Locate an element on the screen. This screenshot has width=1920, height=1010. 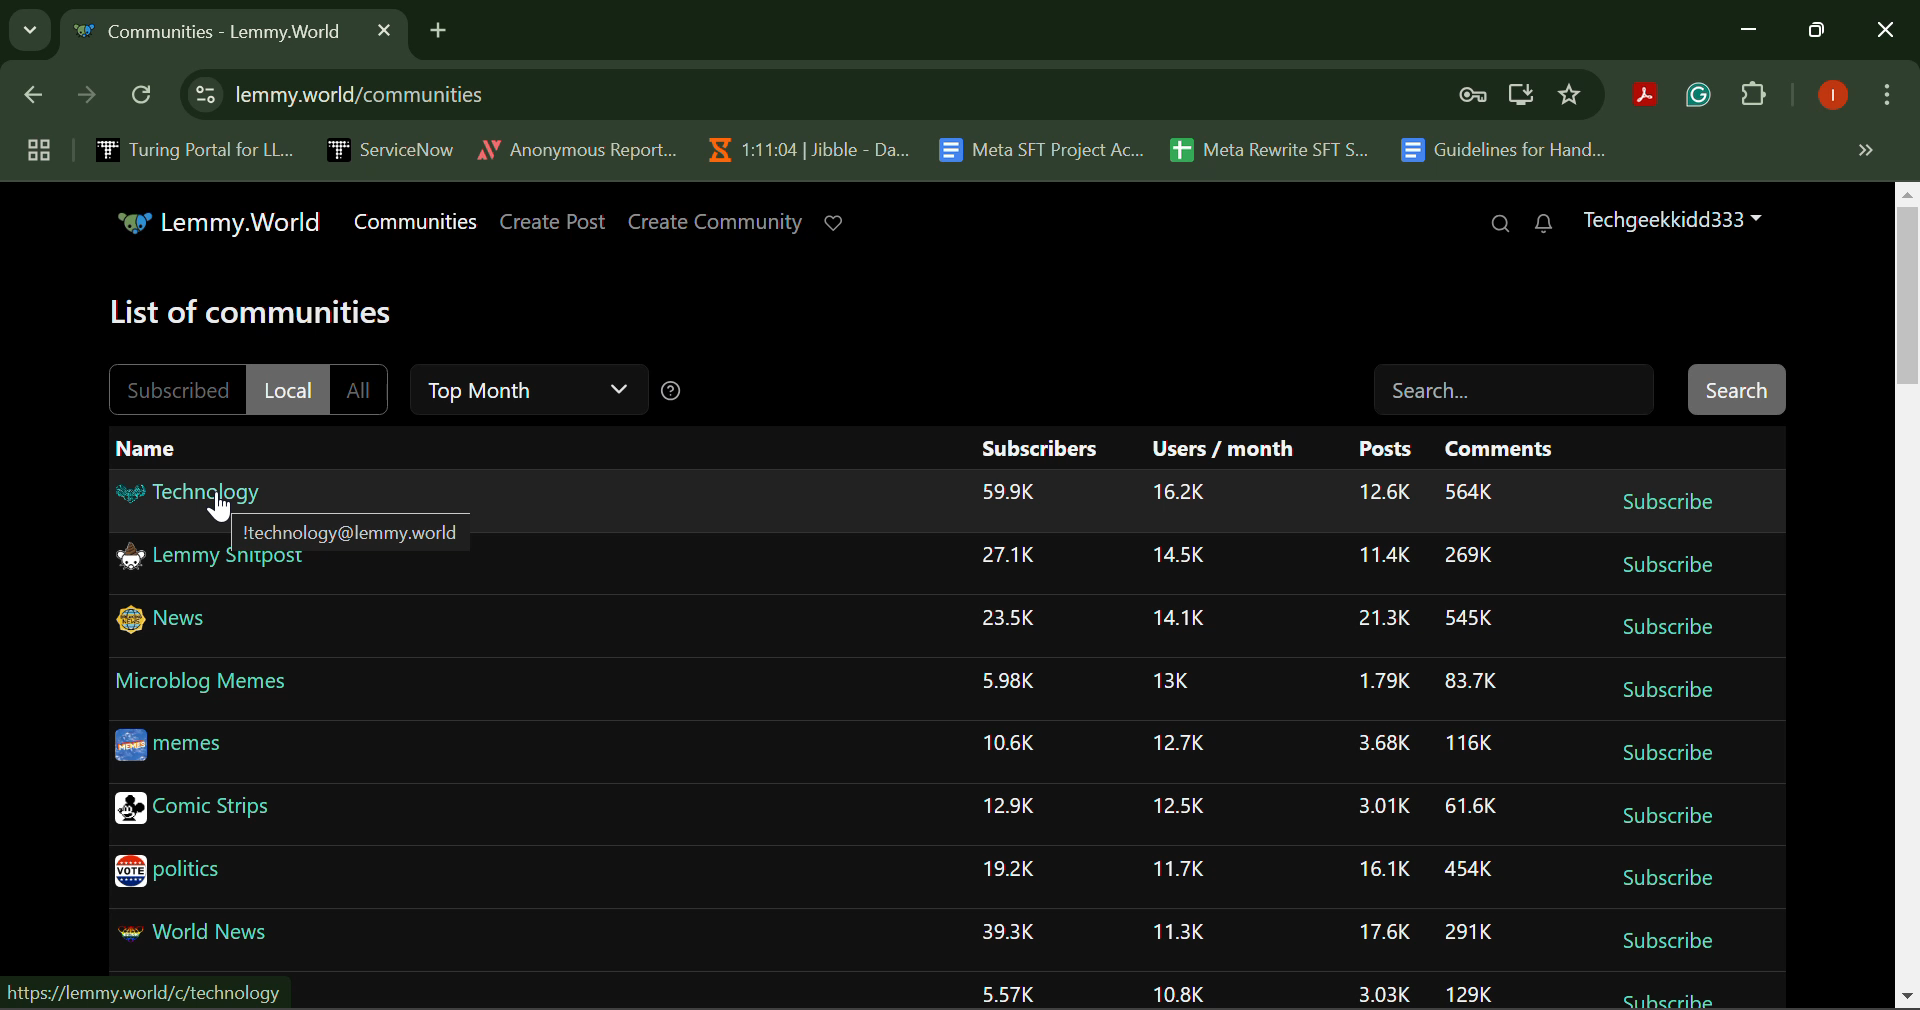
List of Communities is located at coordinates (254, 315).